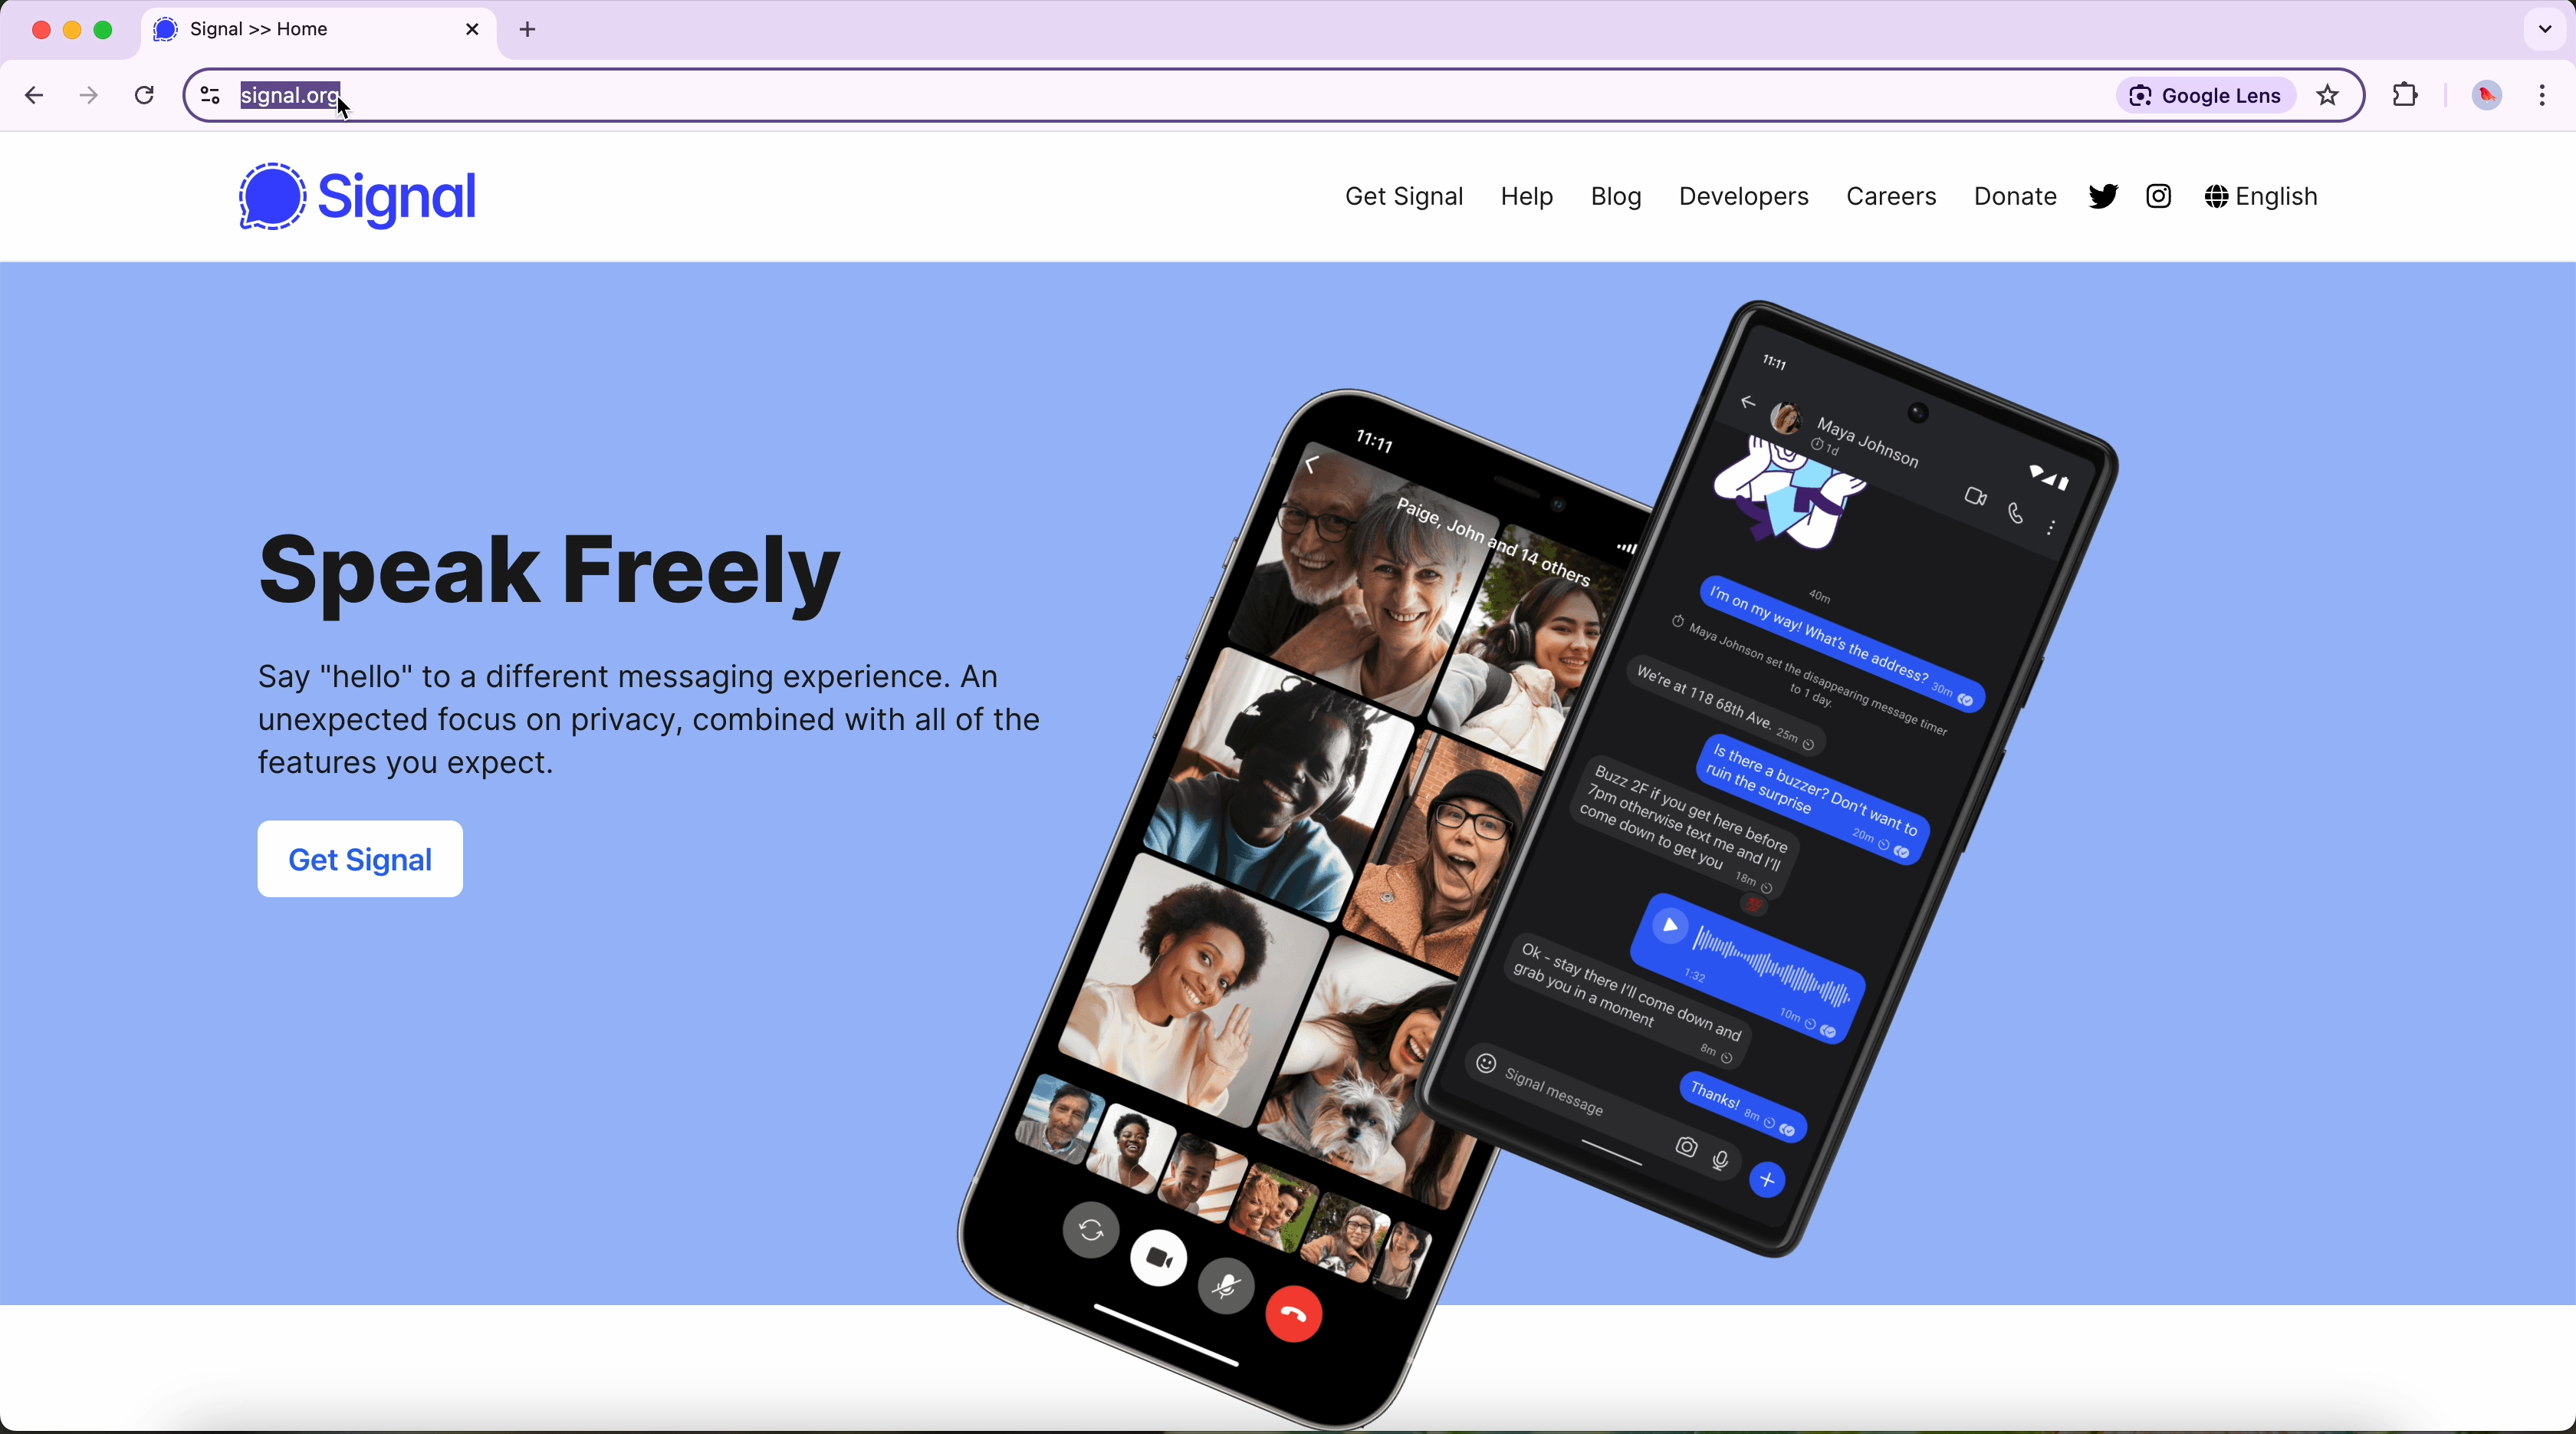 Image resolution: width=2576 pixels, height=1434 pixels. What do you see at coordinates (526, 34) in the screenshot?
I see `add tab` at bounding box center [526, 34].